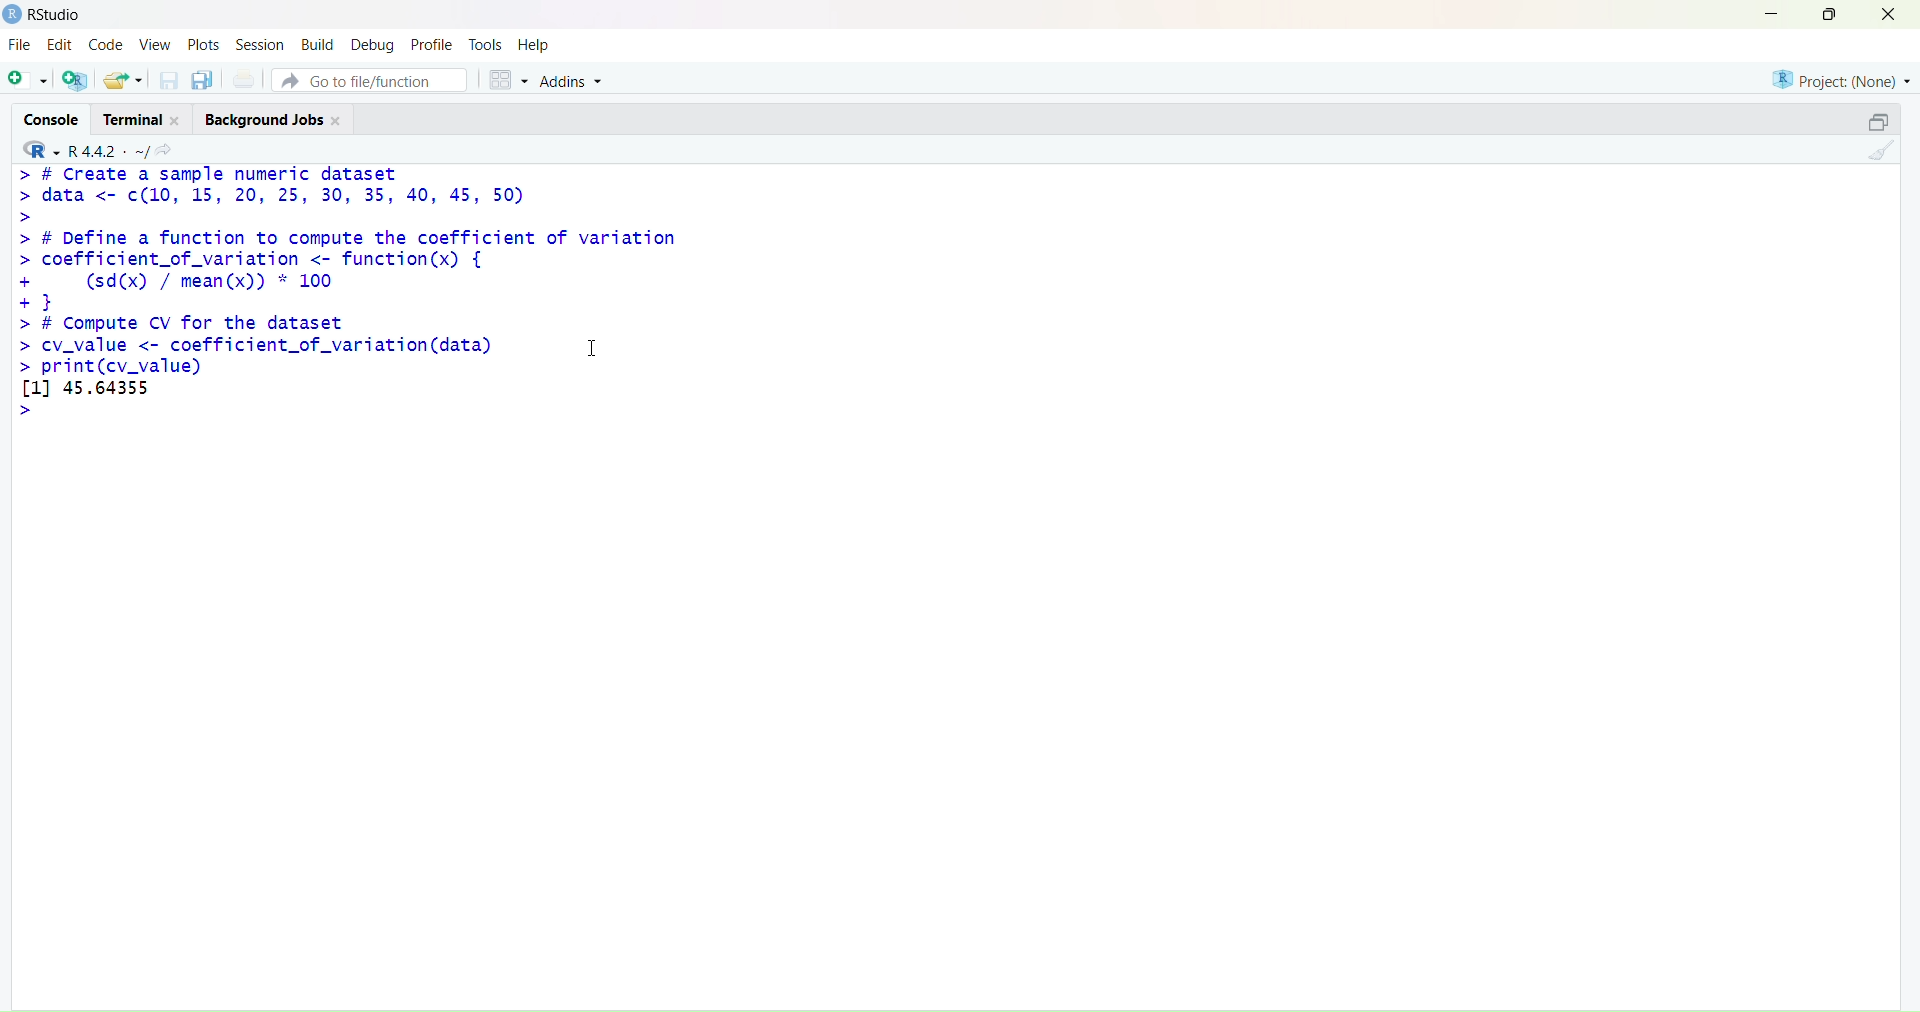 The width and height of the screenshot is (1920, 1012). What do you see at coordinates (372, 47) in the screenshot?
I see `debug` at bounding box center [372, 47].